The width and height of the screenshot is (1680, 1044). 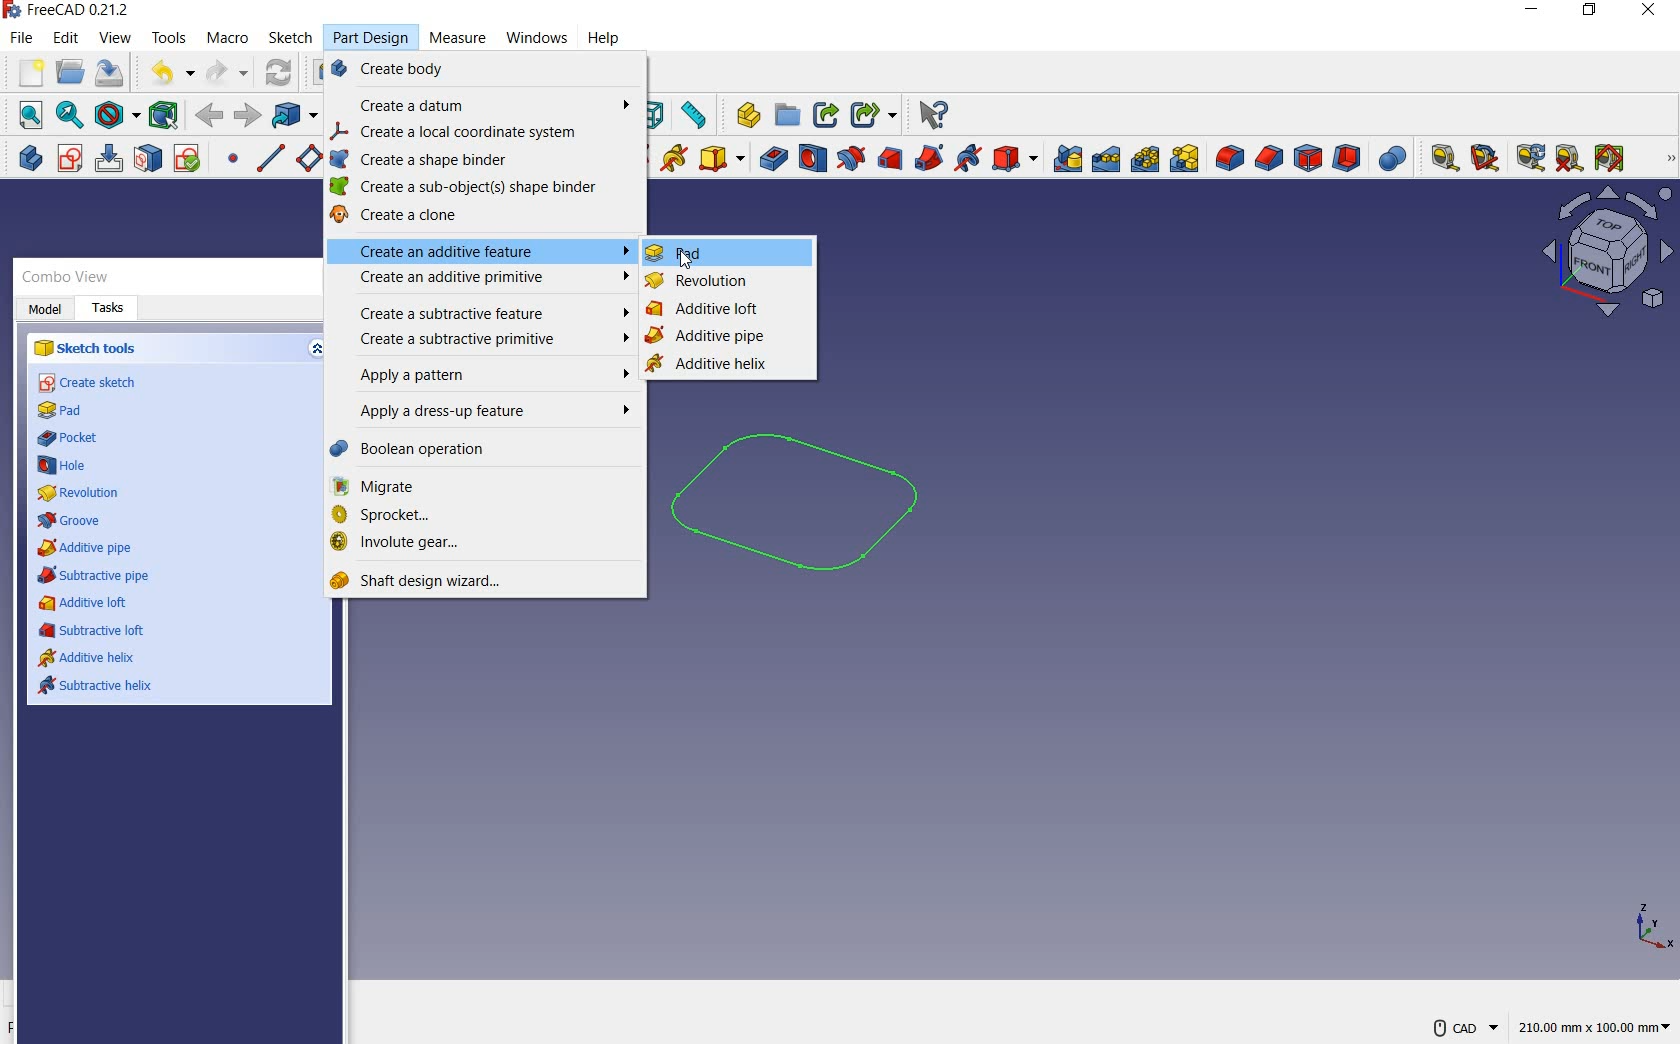 I want to click on additive helix, so click(x=88, y=659).